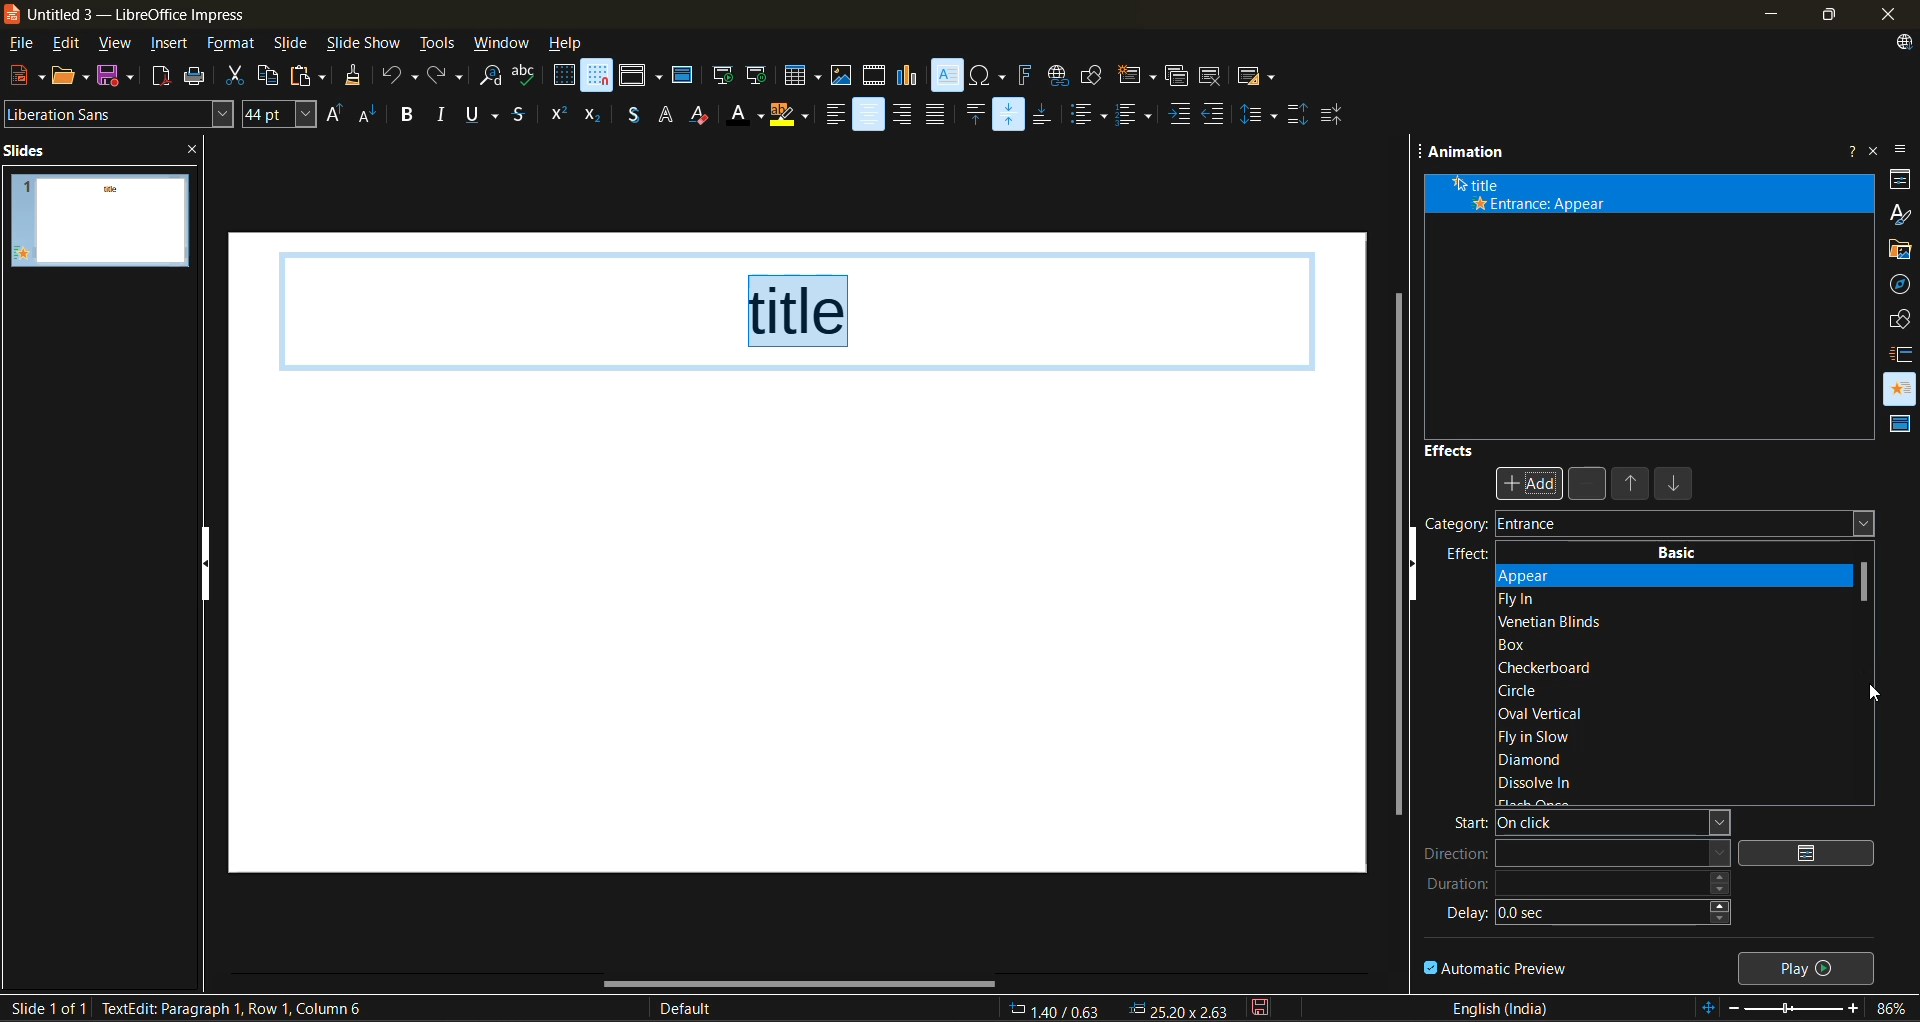 The height and width of the screenshot is (1022, 1920). Describe the element at coordinates (1581, 826) in the screenshot. I see `start` at that location.